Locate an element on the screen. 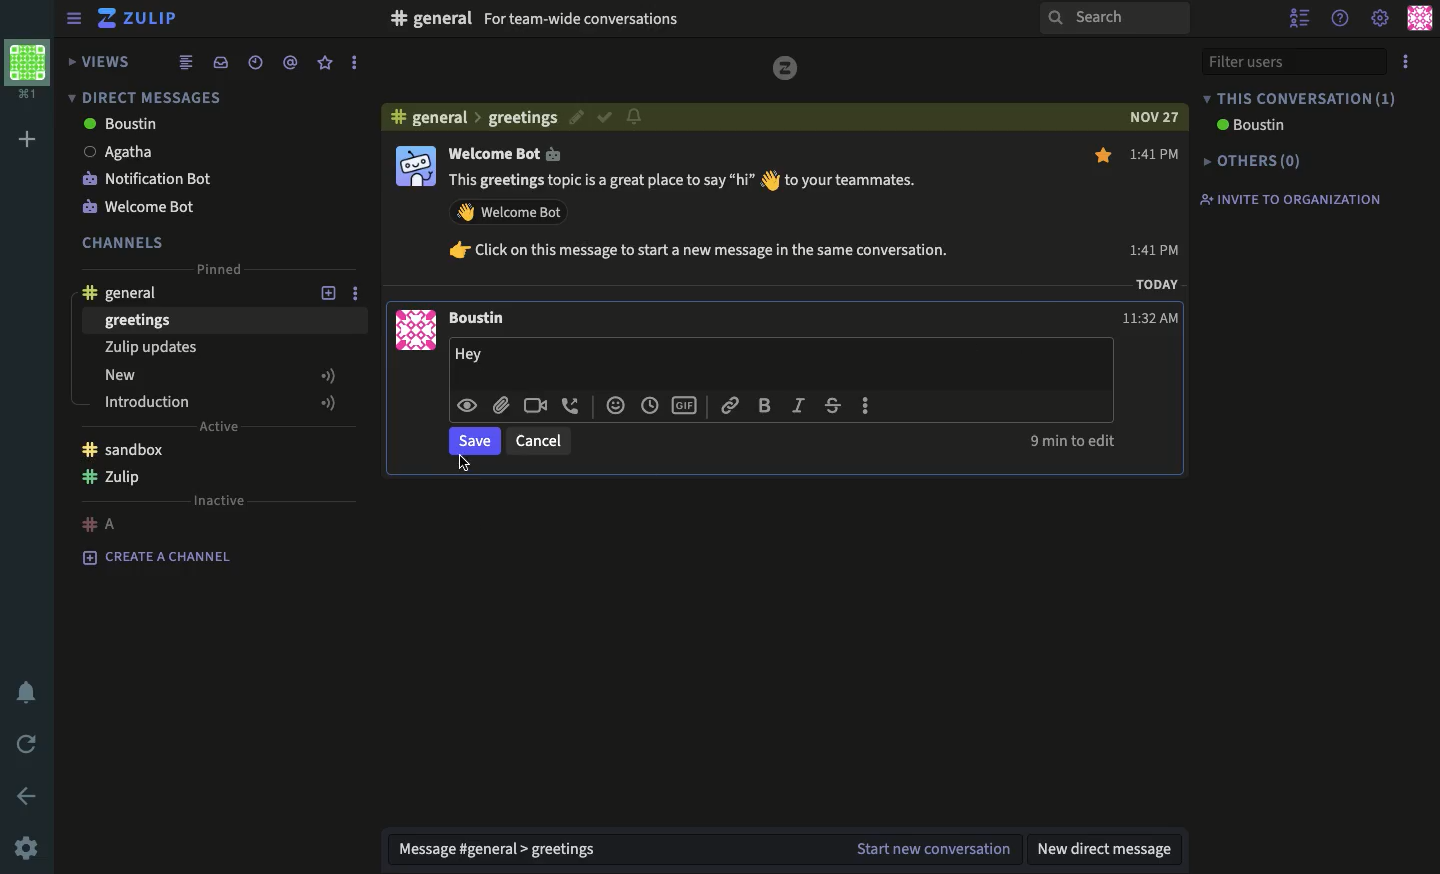 This screenshot has height=874, width=1440. user profile  is located at coordinates (409, 250).